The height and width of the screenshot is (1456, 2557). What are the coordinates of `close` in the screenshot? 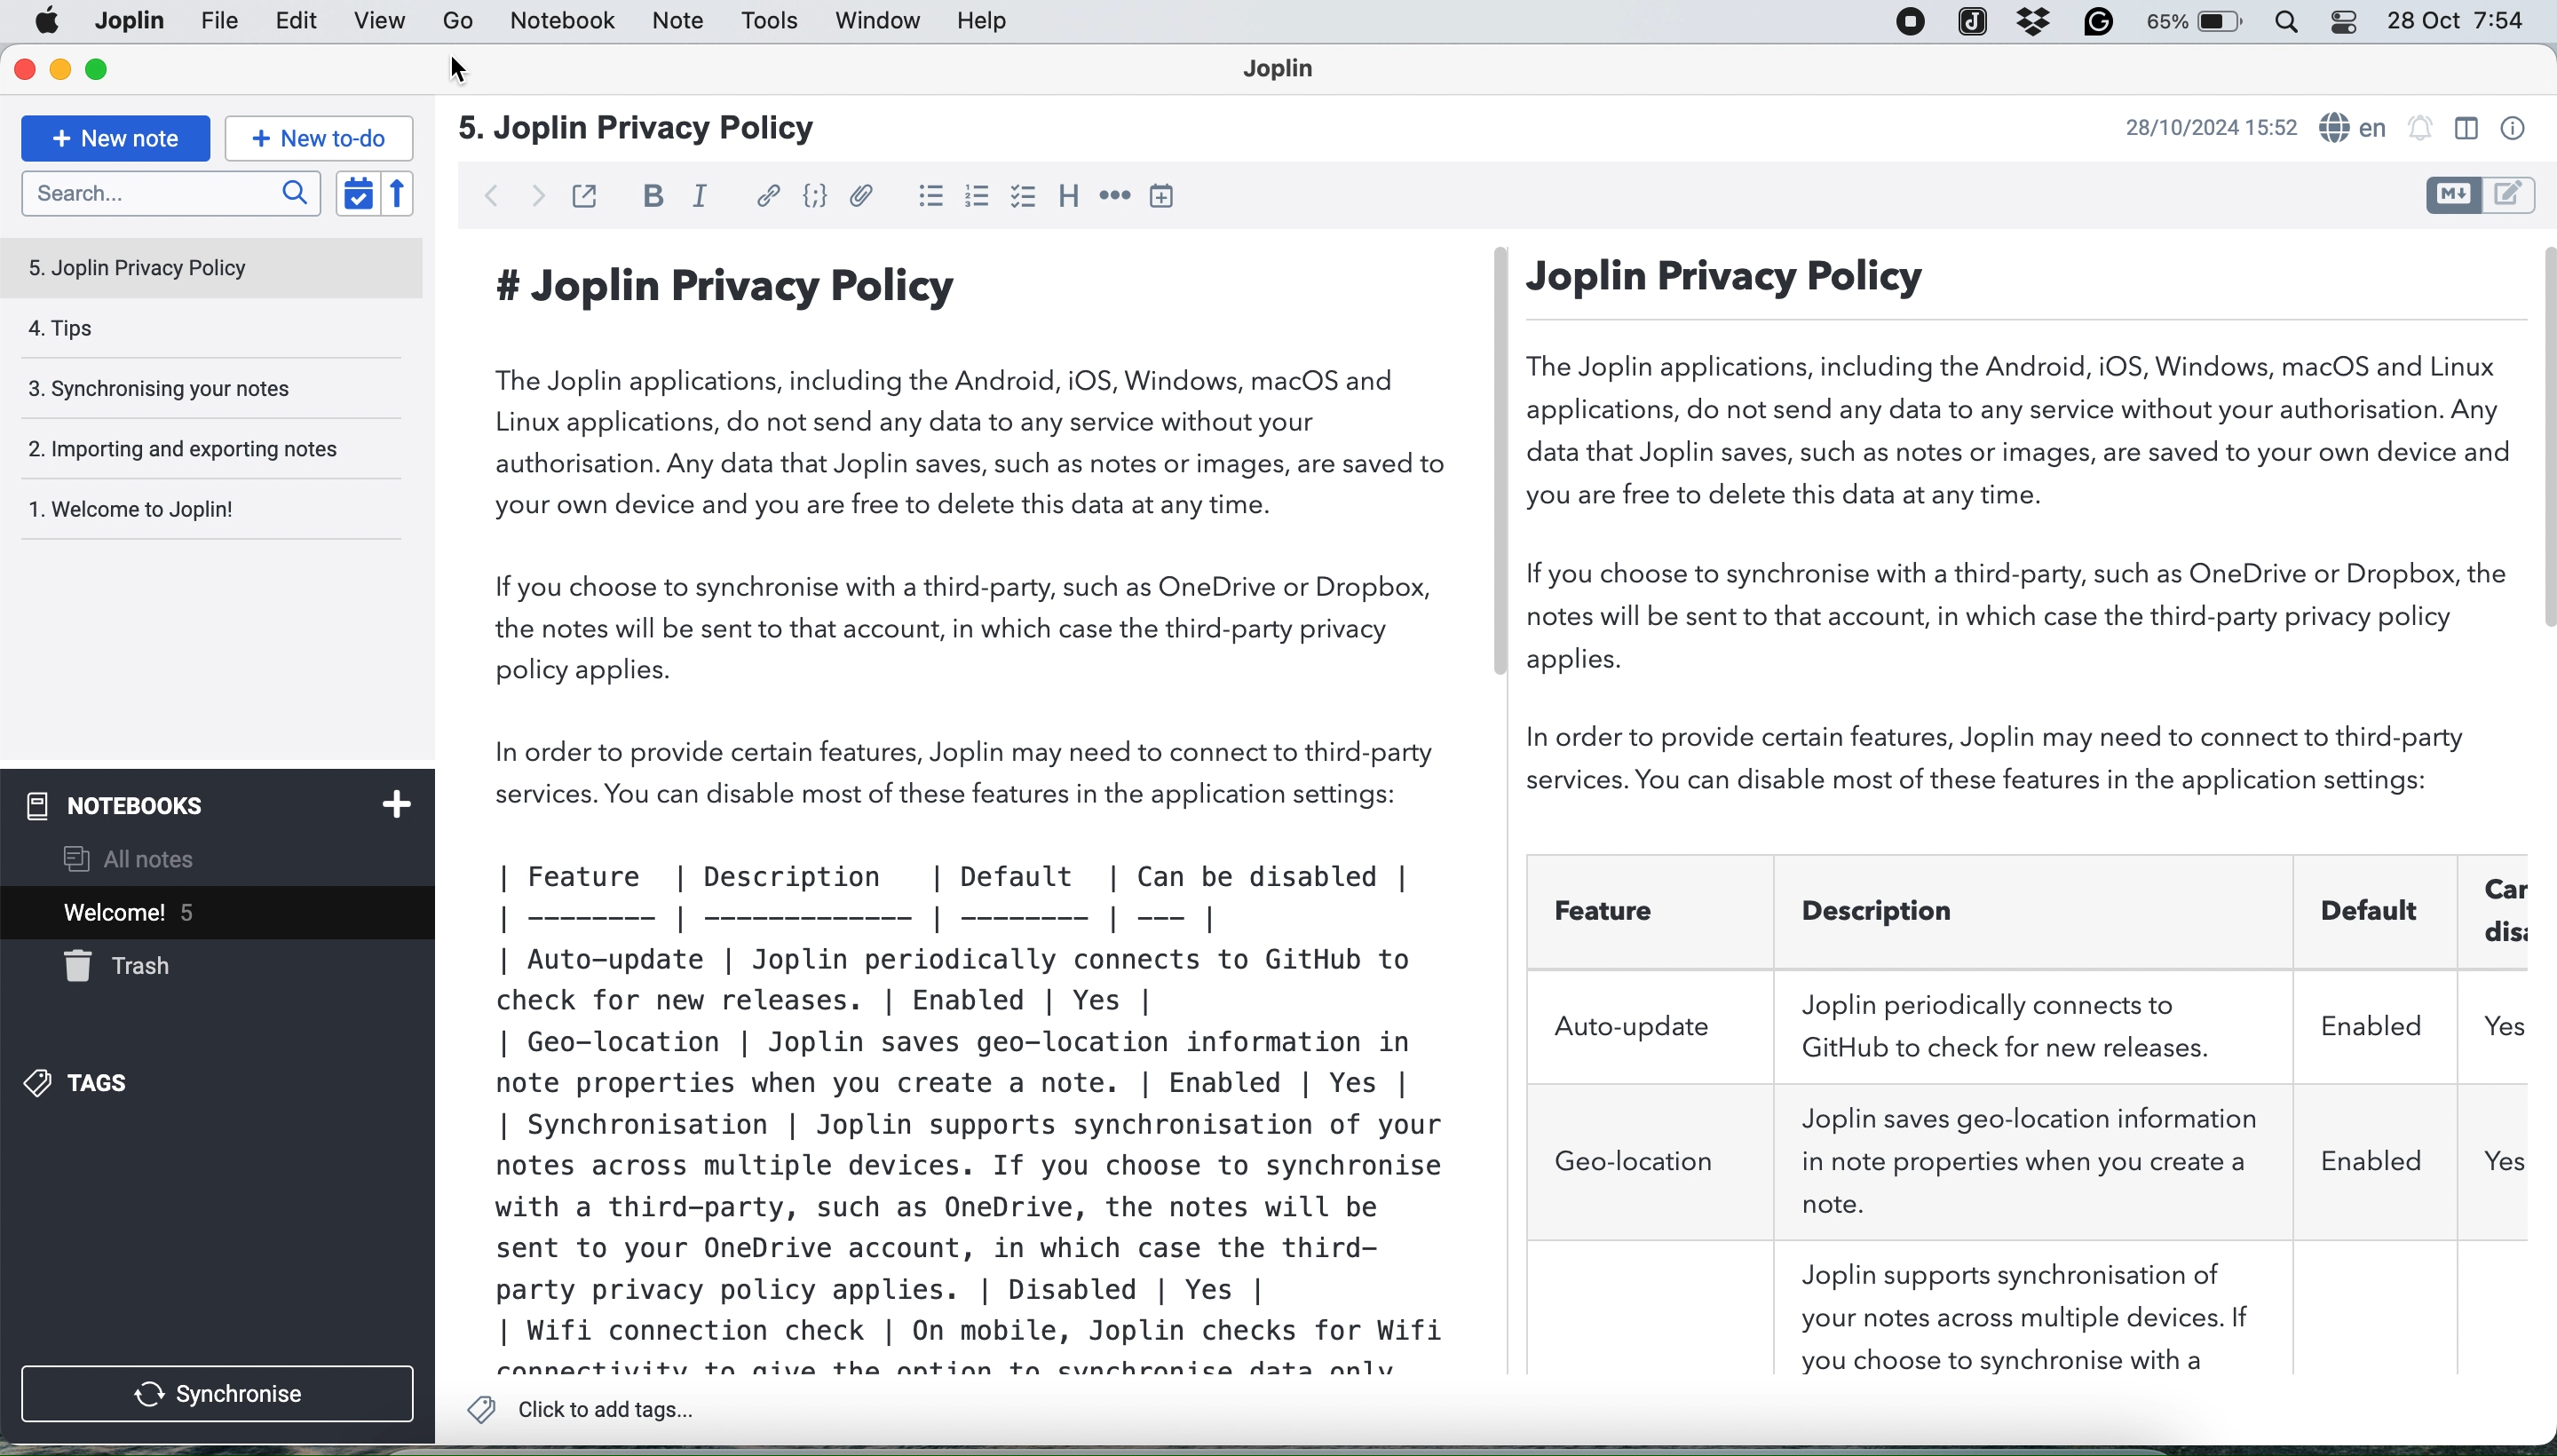 It's located at (22, 70).